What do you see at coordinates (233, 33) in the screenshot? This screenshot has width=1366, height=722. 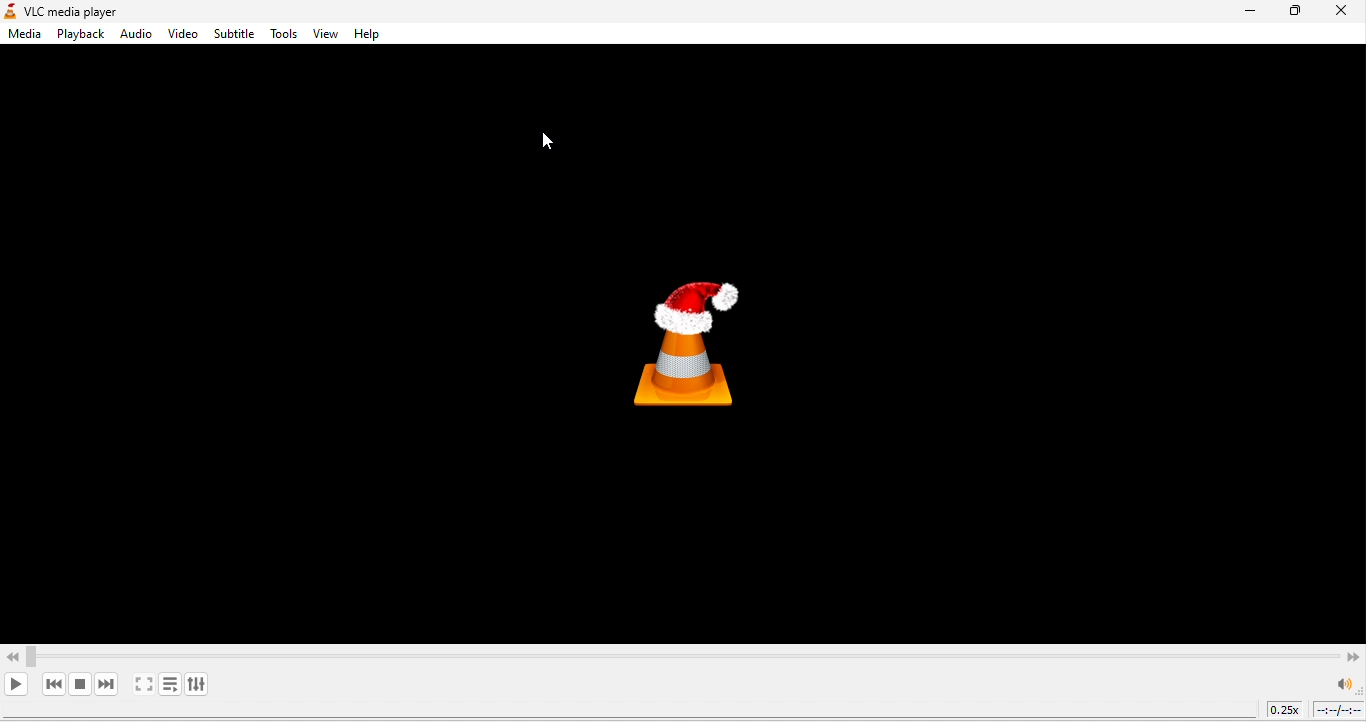 I see `subtitle` at bounding box center [233, 33].